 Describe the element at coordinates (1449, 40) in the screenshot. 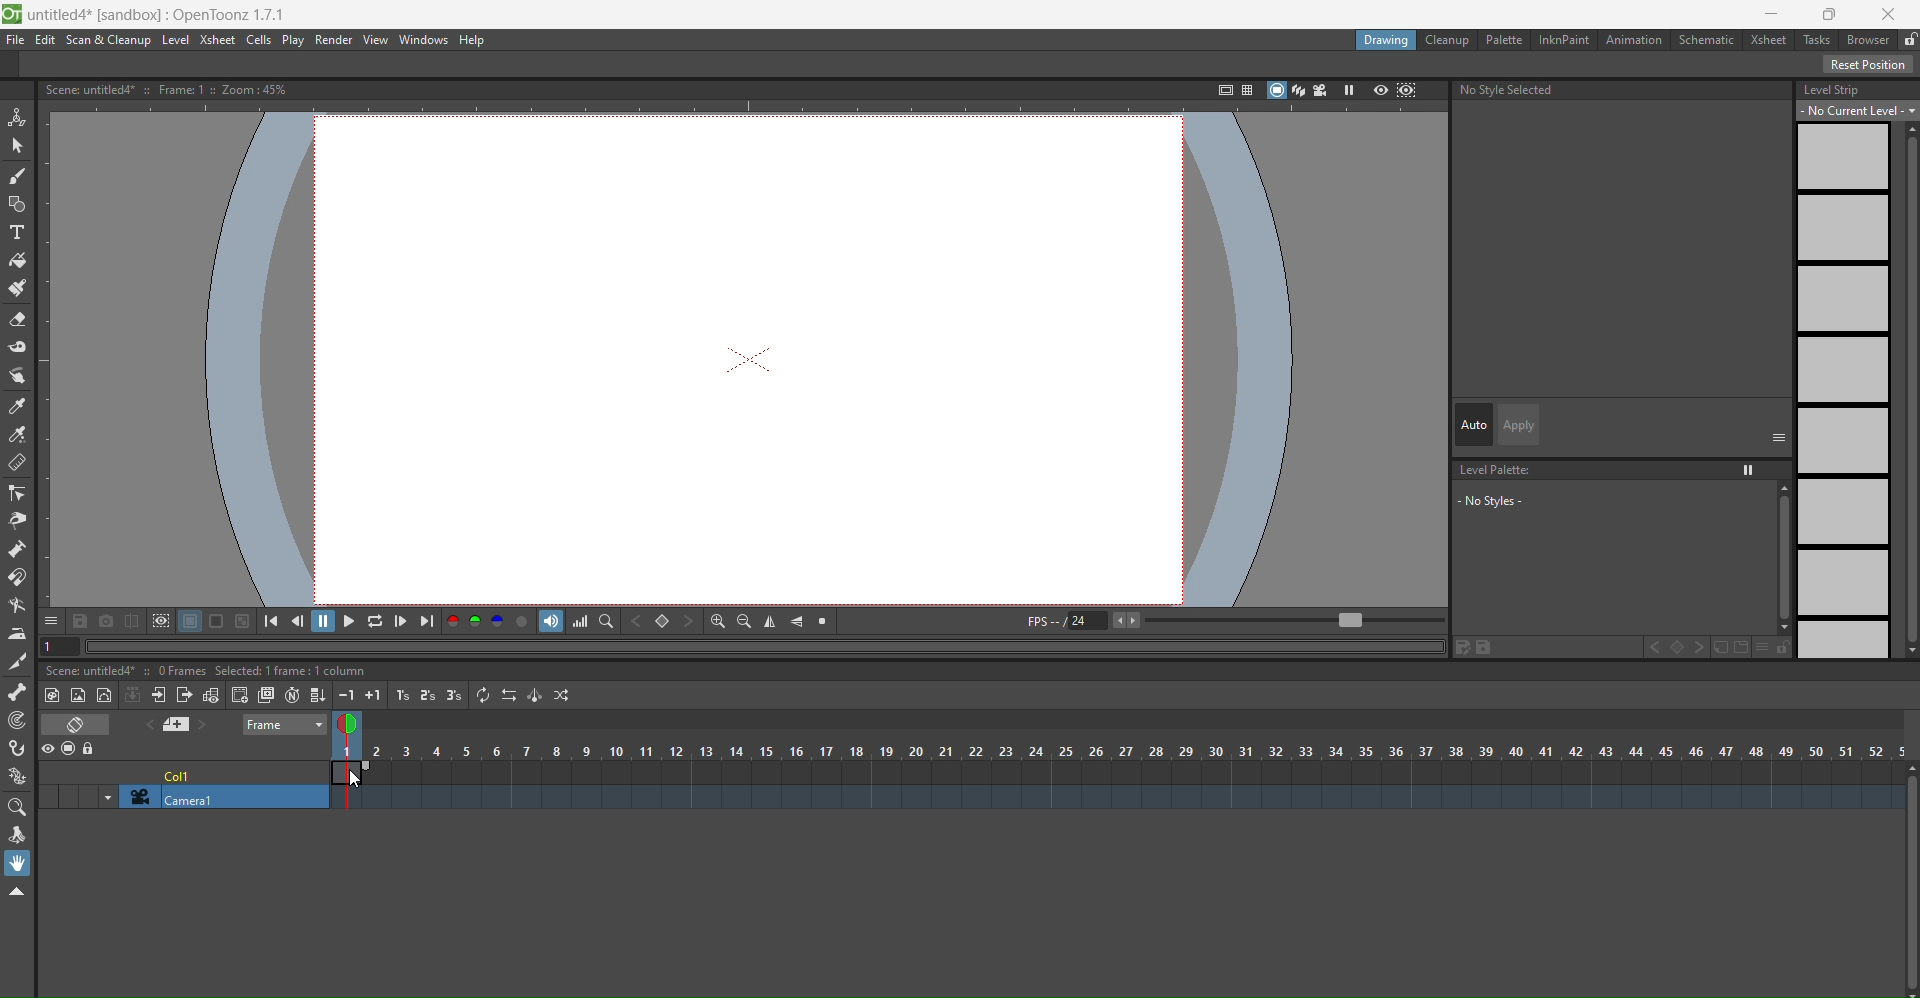

I see `cleanup` at that location.